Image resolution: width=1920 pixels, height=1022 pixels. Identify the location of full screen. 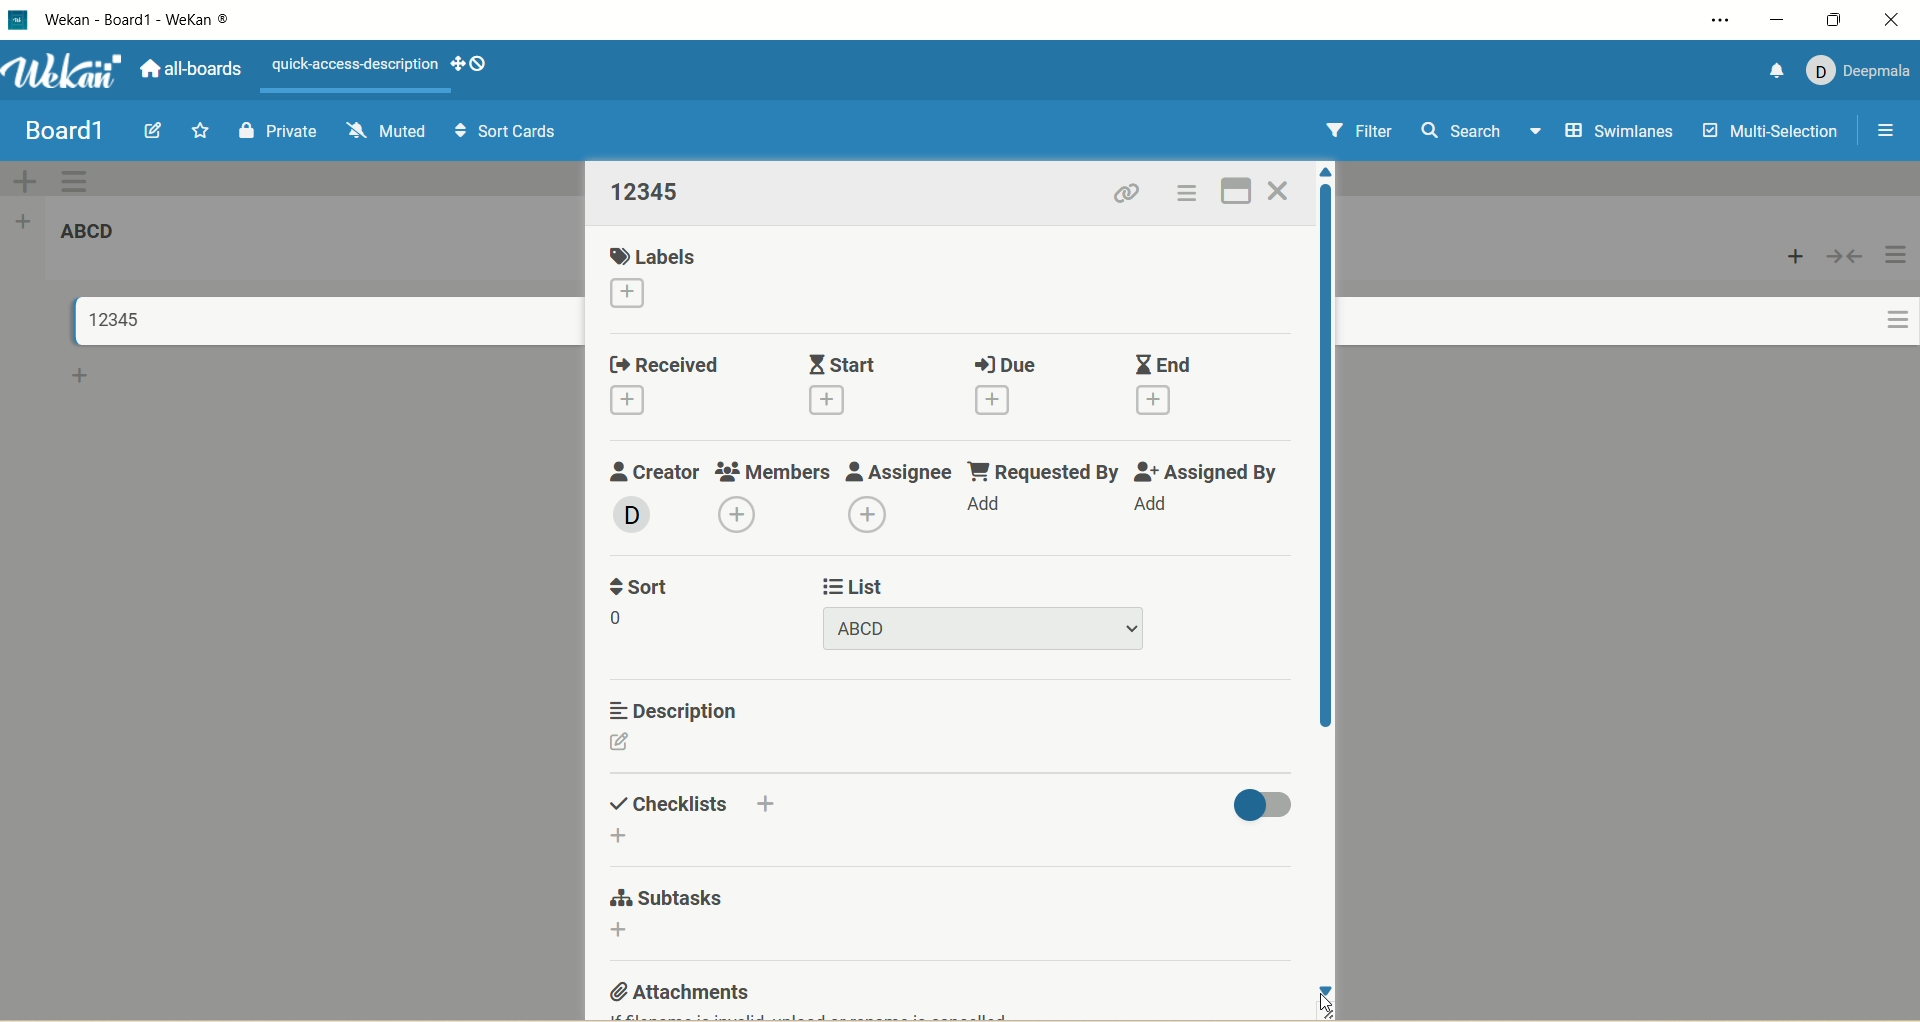
(1239, 187).